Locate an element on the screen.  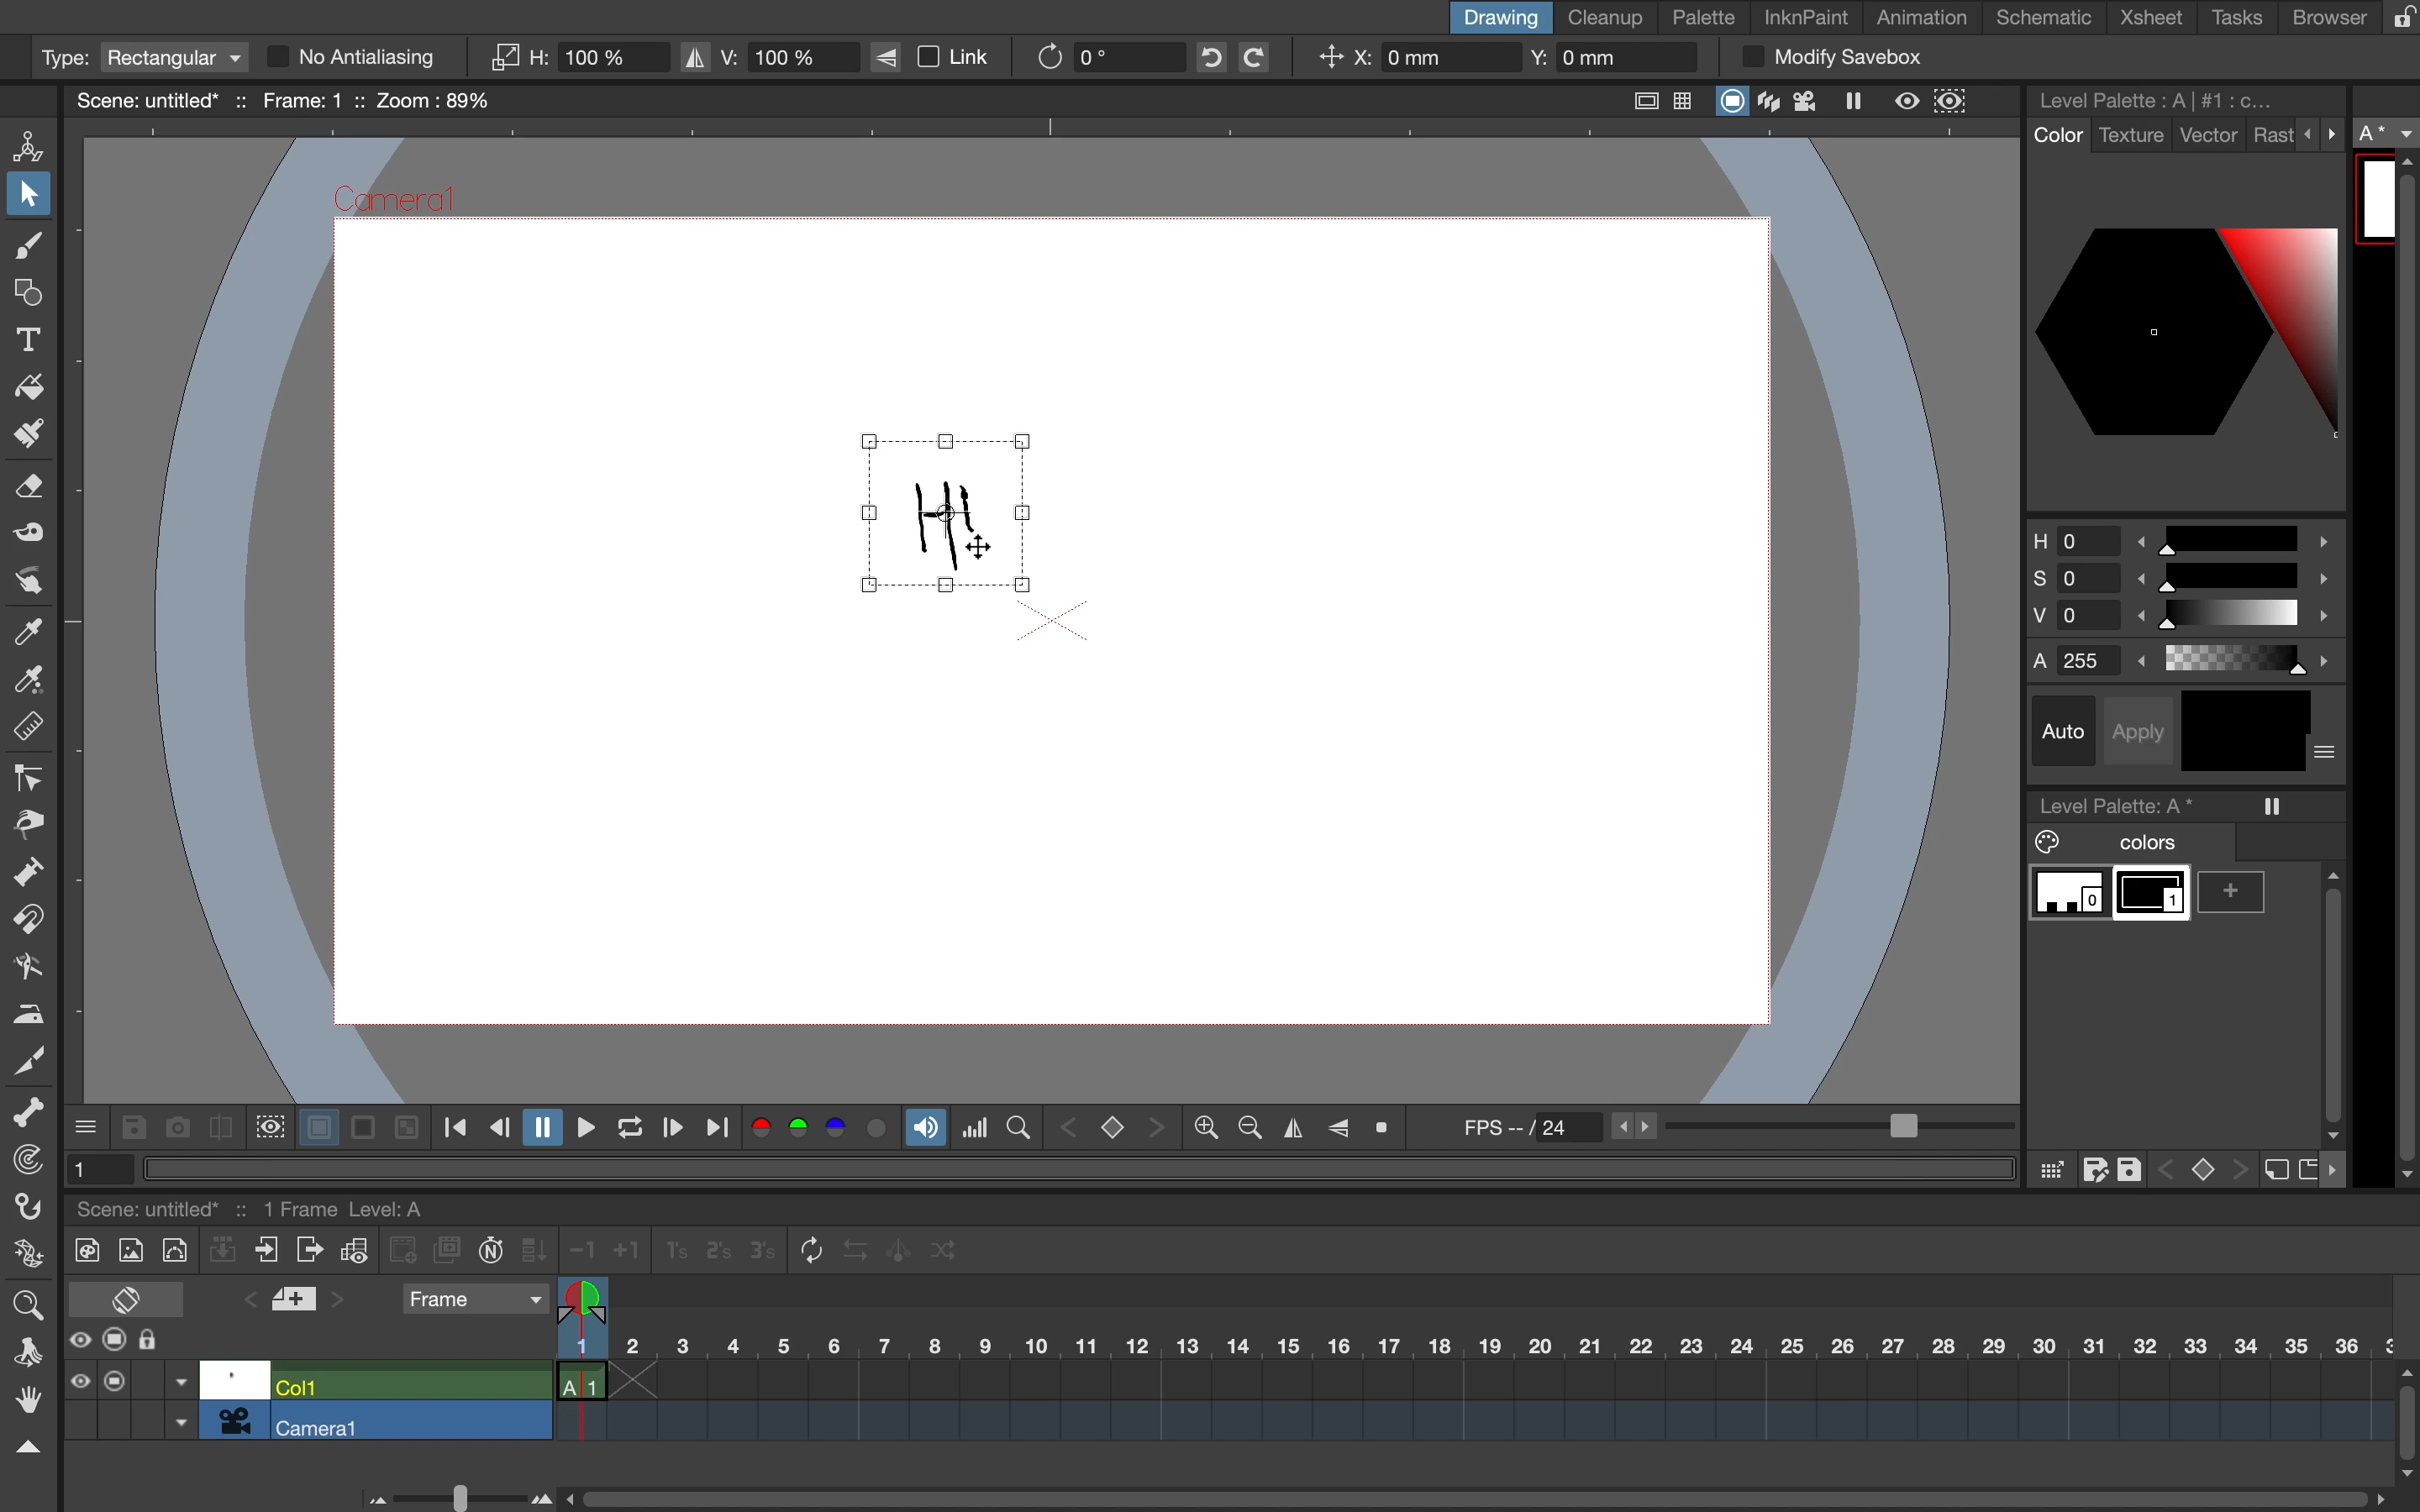
play is located at coordinates (580, 1127).